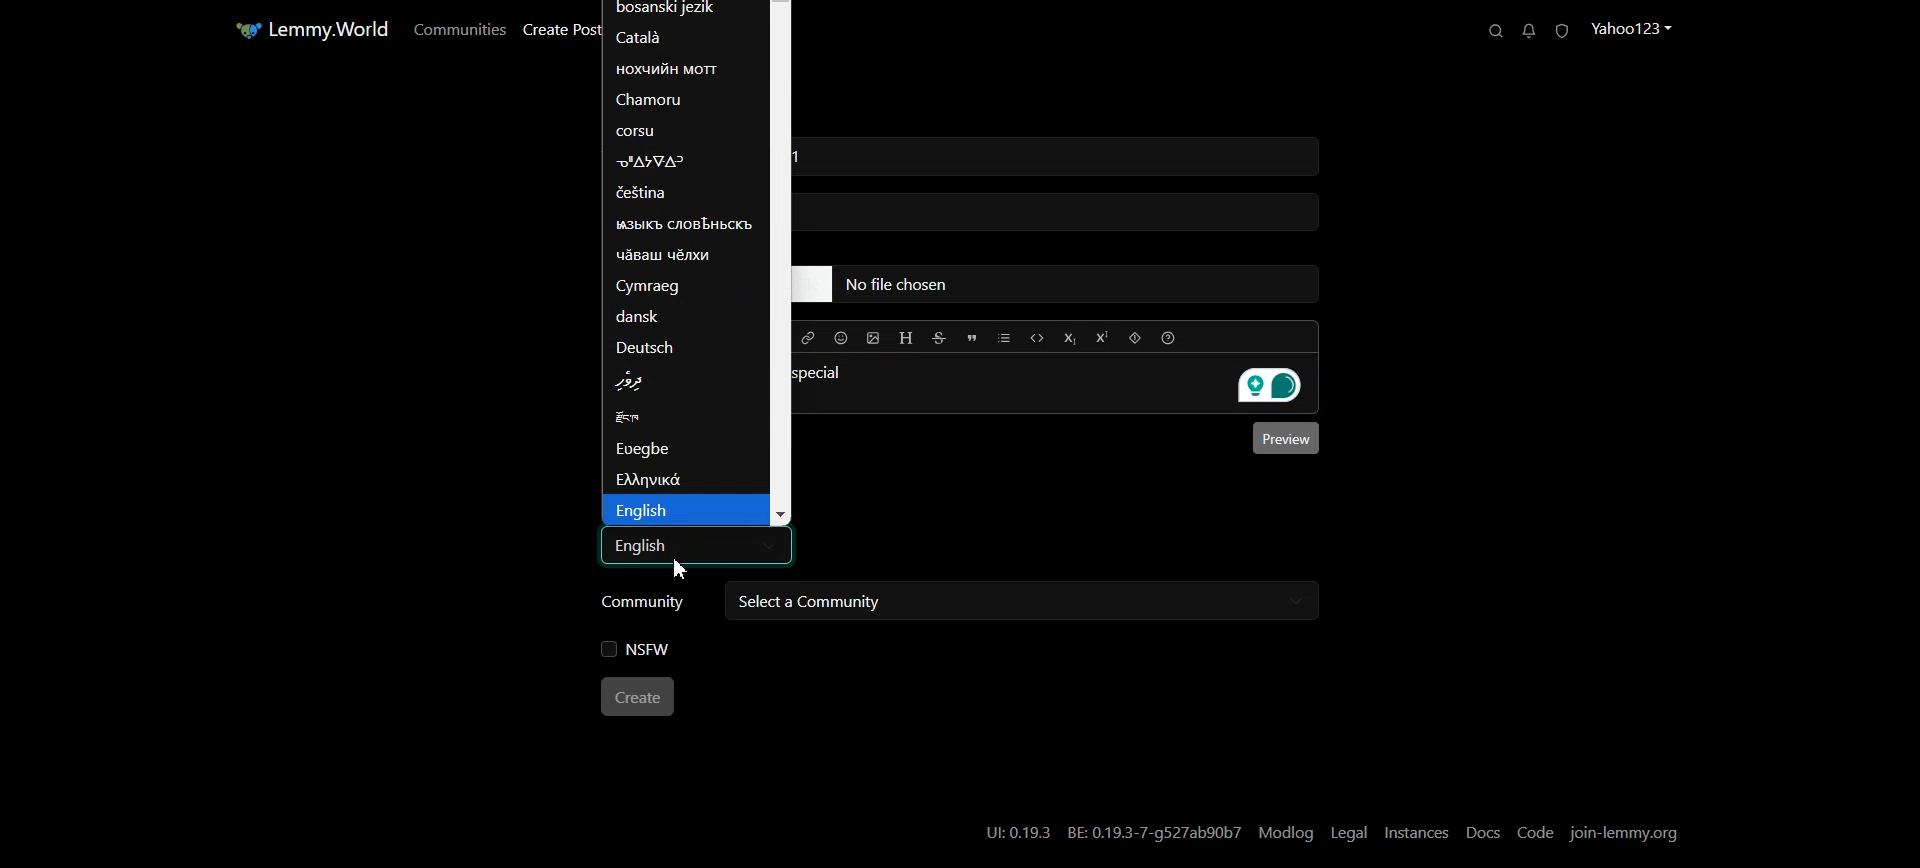  I want to click on Vertical Scroll bar, so click(783, 263).